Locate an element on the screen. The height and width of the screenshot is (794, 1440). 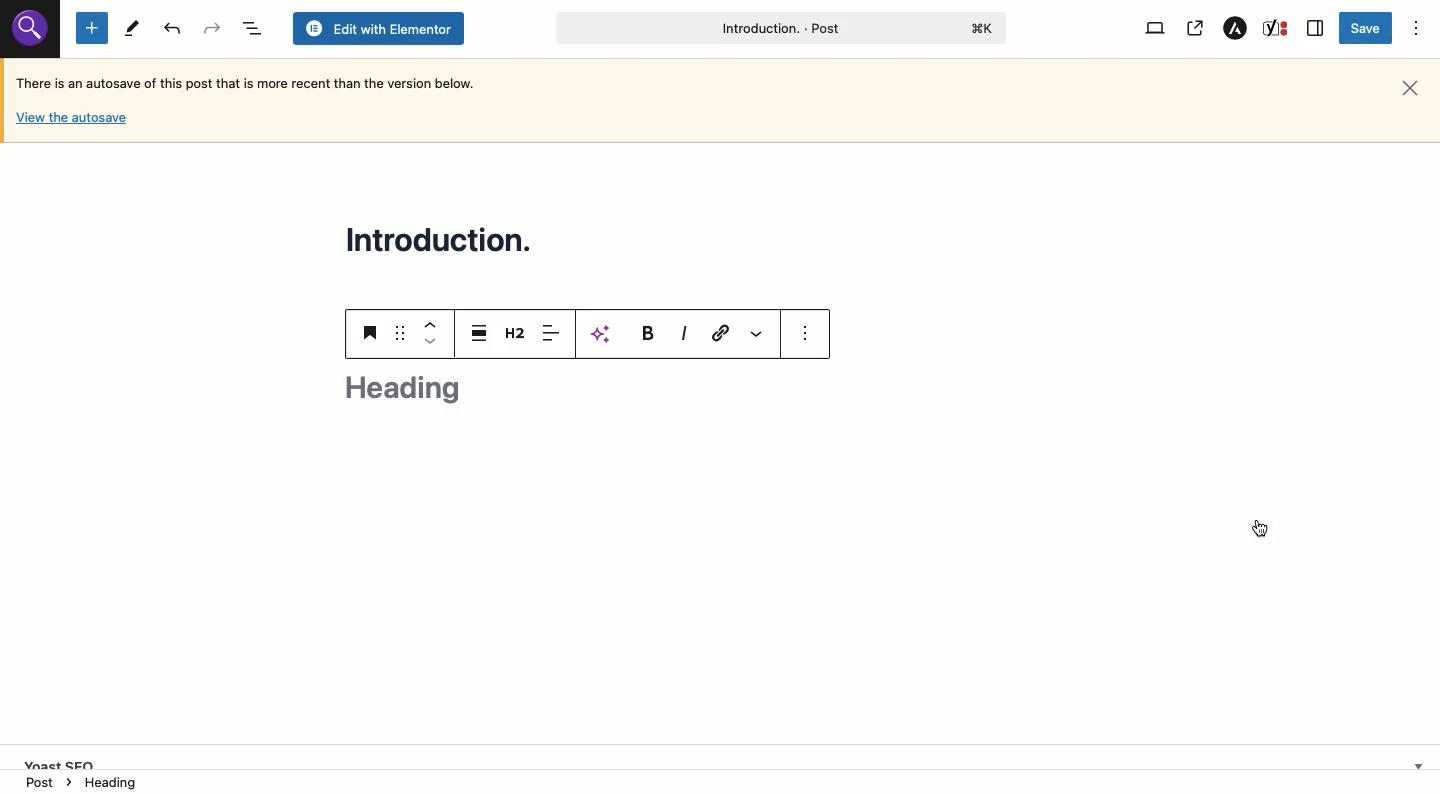
Autosave text is located at coordinates (252, 82).